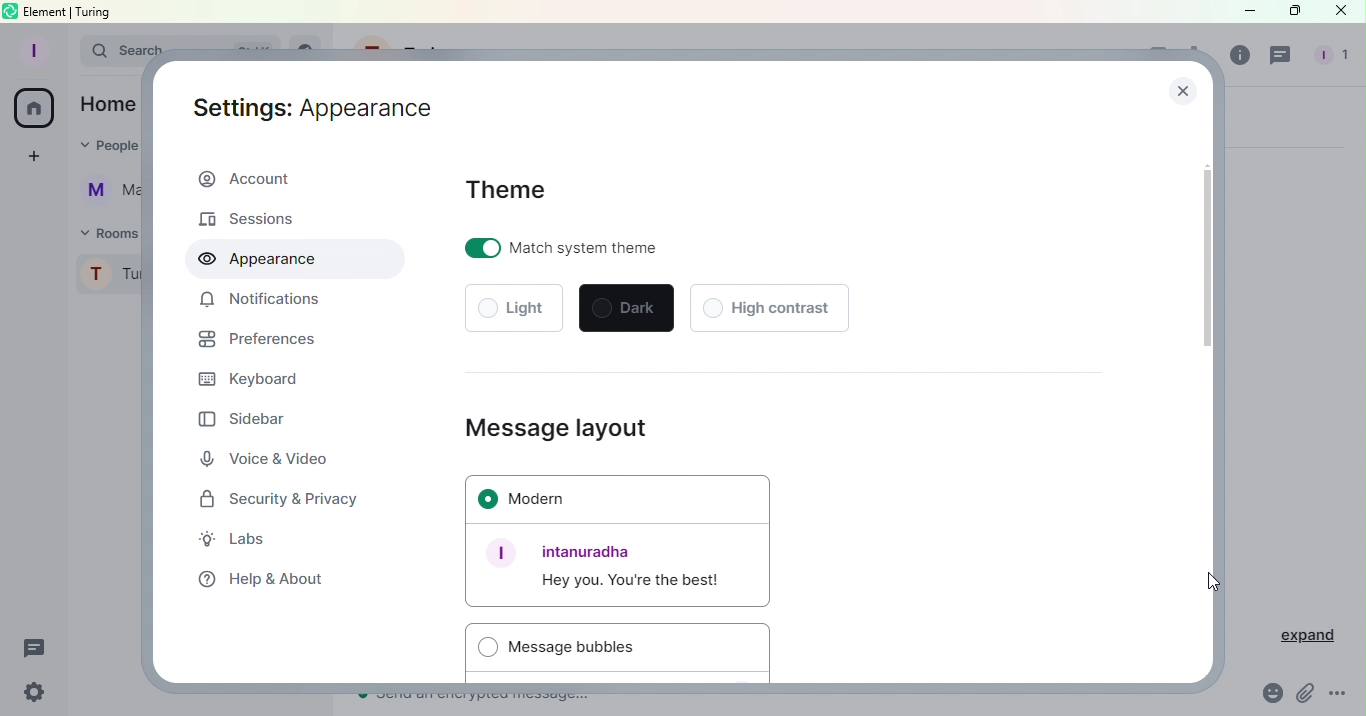 The width and height of the screenshot is (1366, 716). I want to click on element, so click(46, 11).